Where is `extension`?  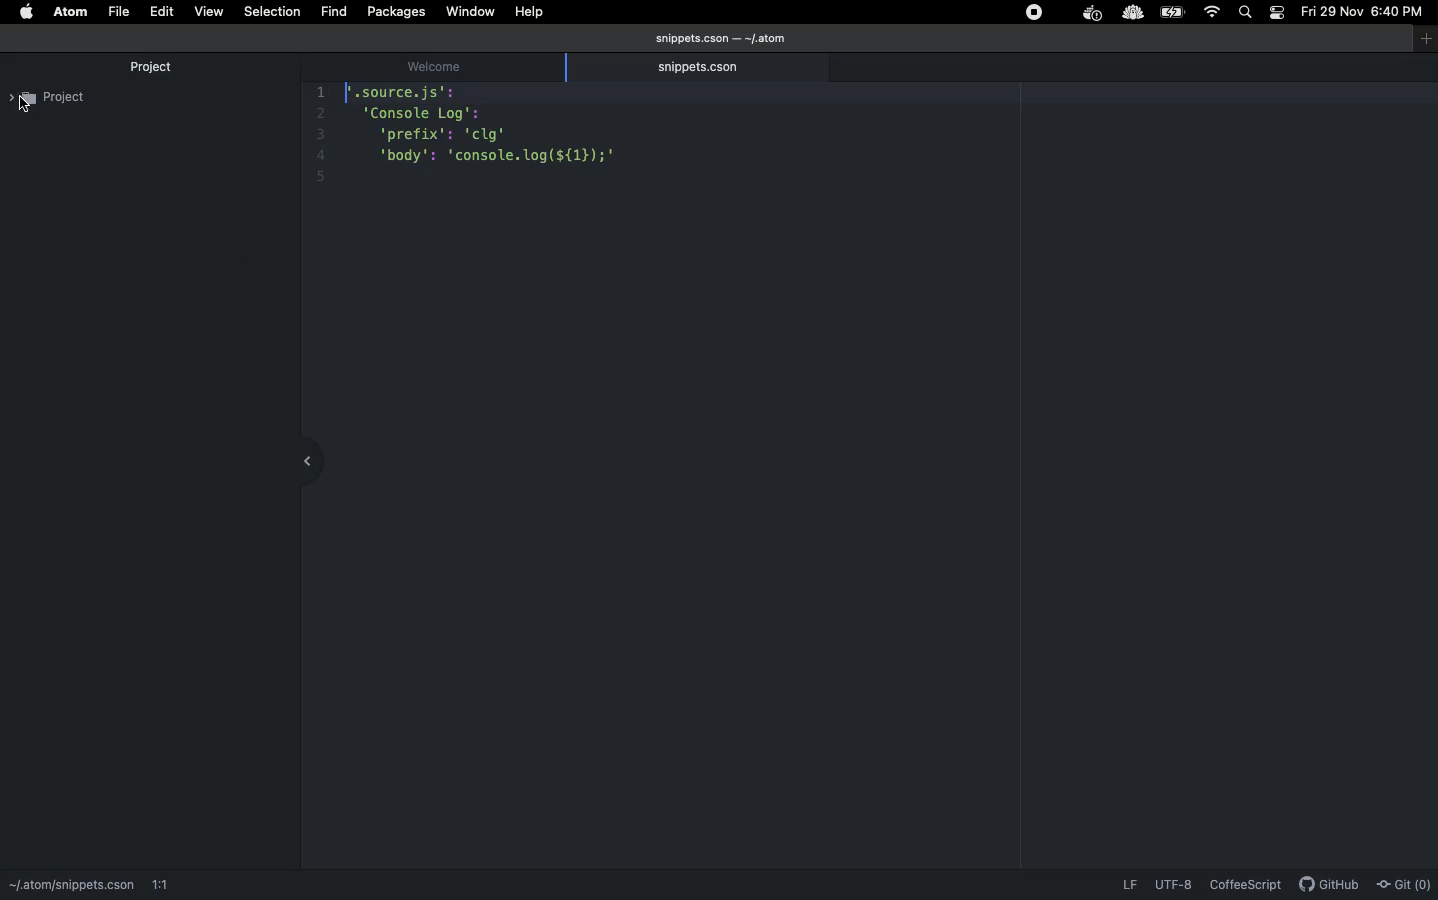 extension is located at coordinates (1132, 15).